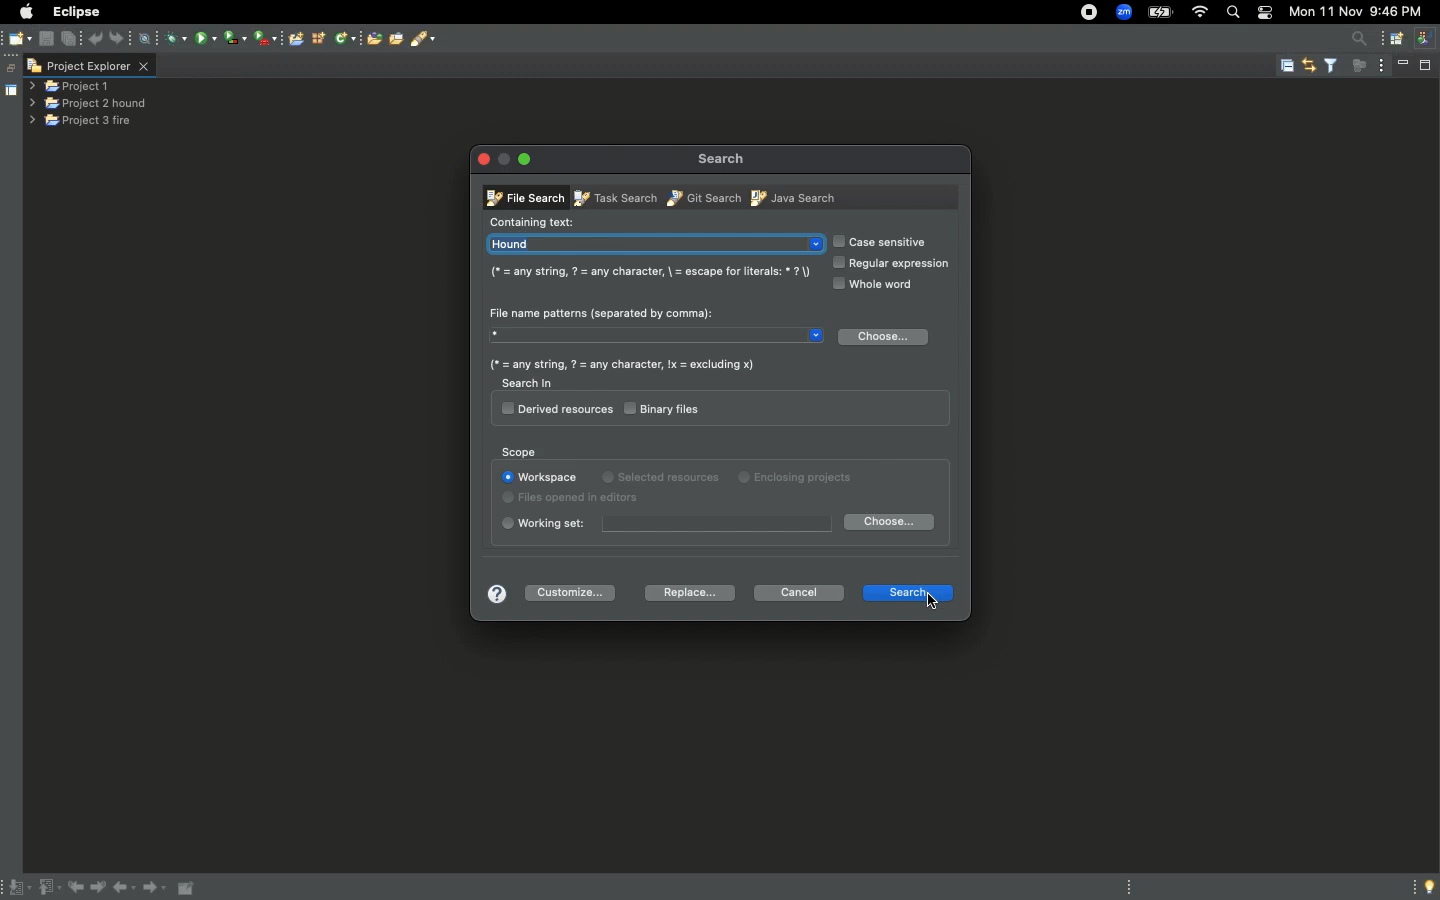  What do you see at coordinates (75, 11) in the screenshot?
I see `Eclipse` at bounding box center [75, 11].